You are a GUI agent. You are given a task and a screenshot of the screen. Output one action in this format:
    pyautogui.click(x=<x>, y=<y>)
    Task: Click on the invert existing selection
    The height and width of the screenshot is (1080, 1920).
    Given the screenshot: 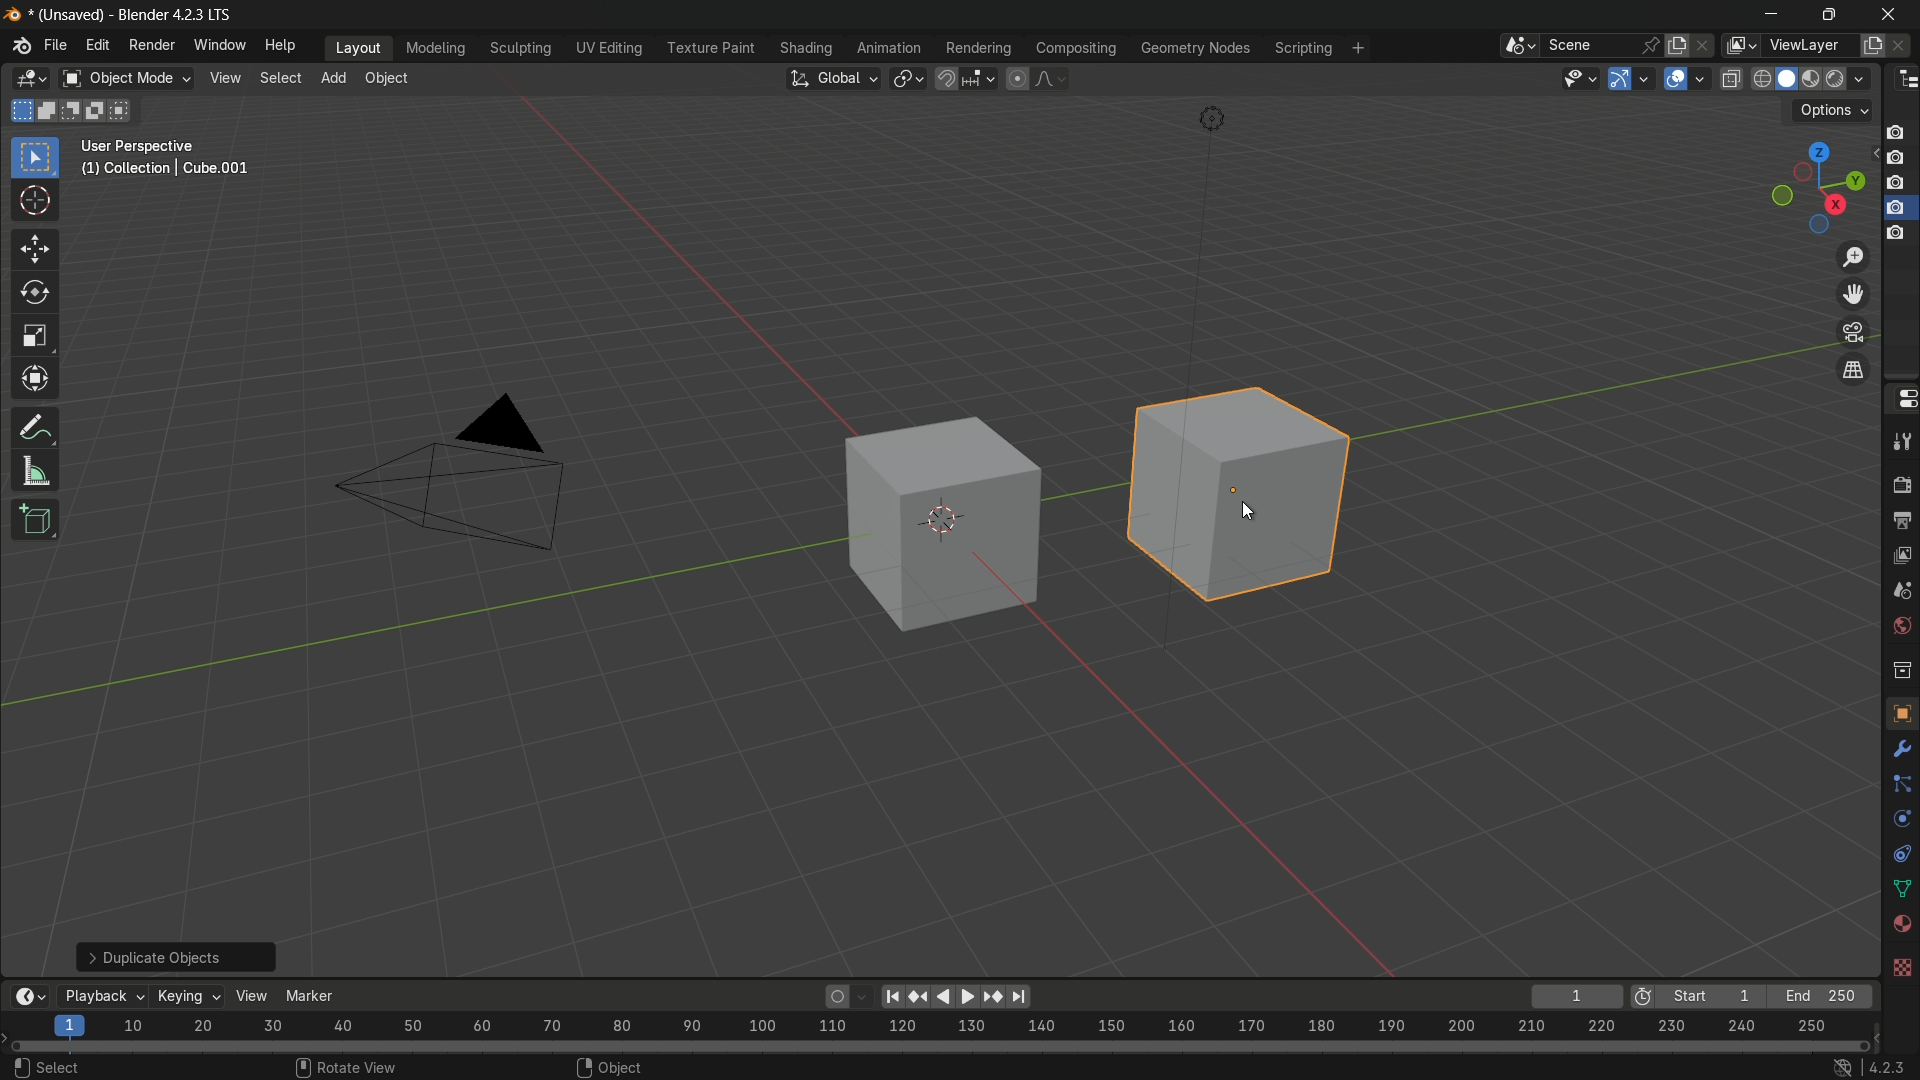 What is the action you would take?
    pyautogui.click(x=98, y=110)
    